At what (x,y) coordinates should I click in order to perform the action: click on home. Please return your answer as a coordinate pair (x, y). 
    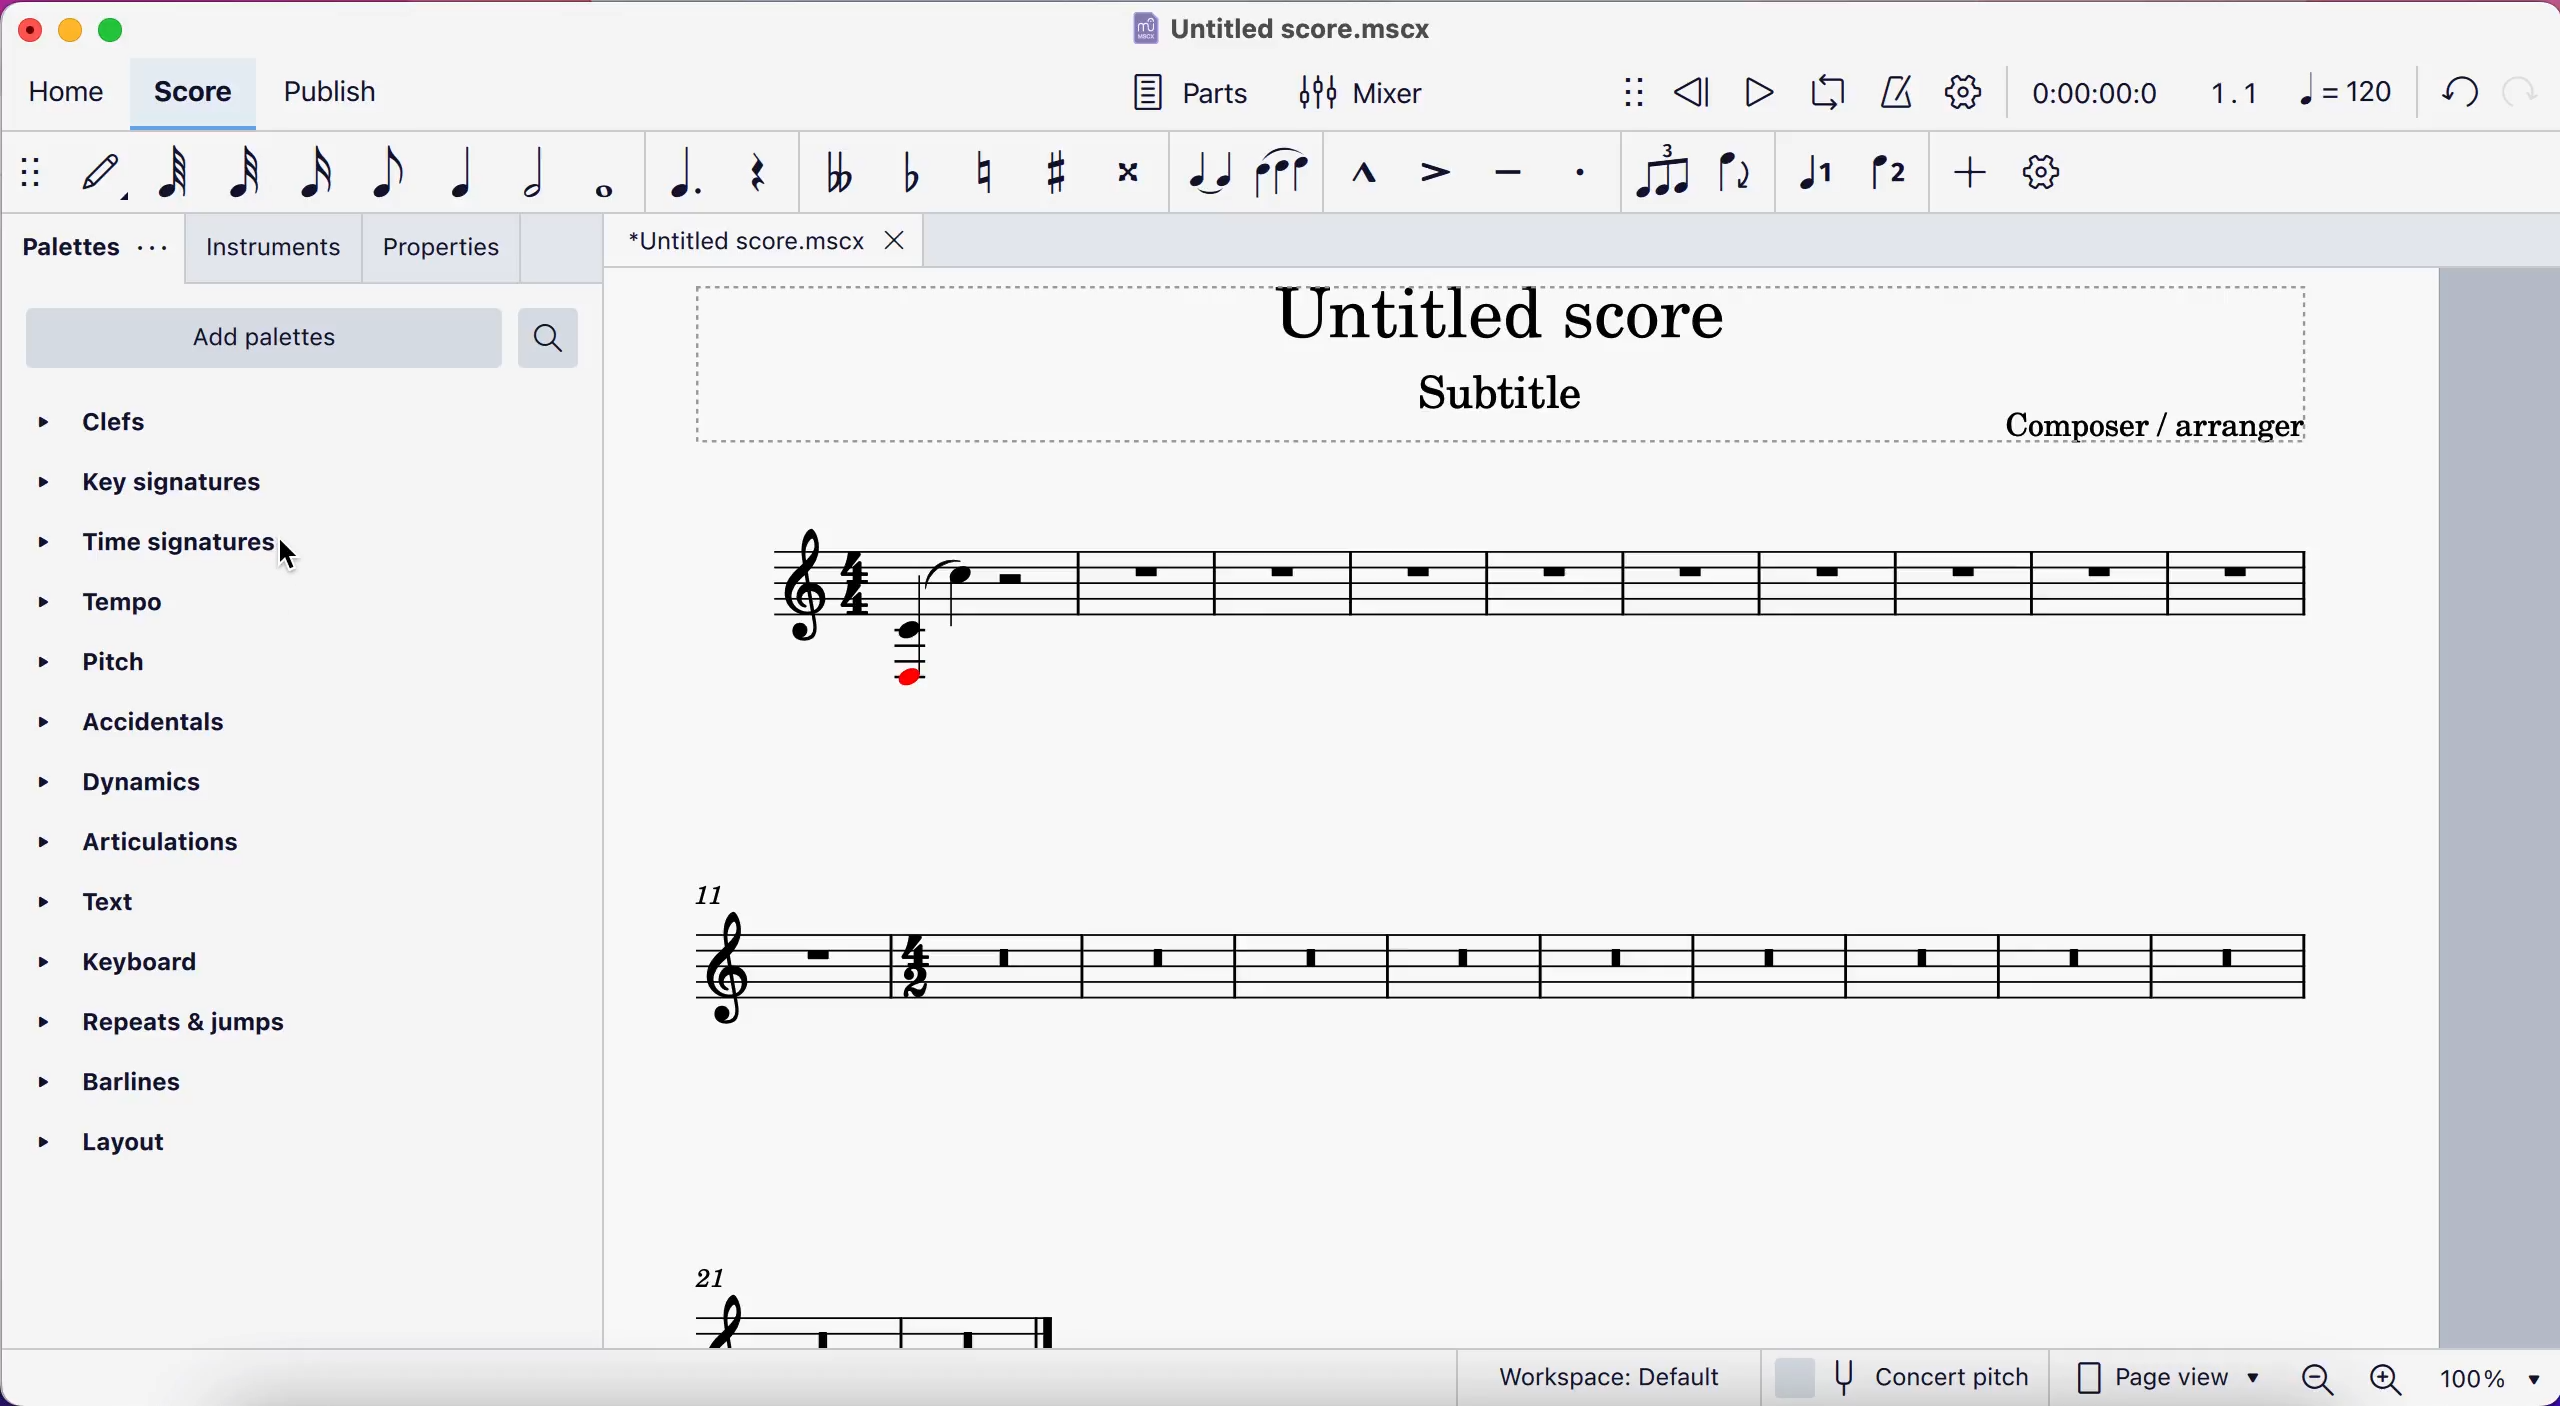
    Looking at the image, I should click on (74, 92).